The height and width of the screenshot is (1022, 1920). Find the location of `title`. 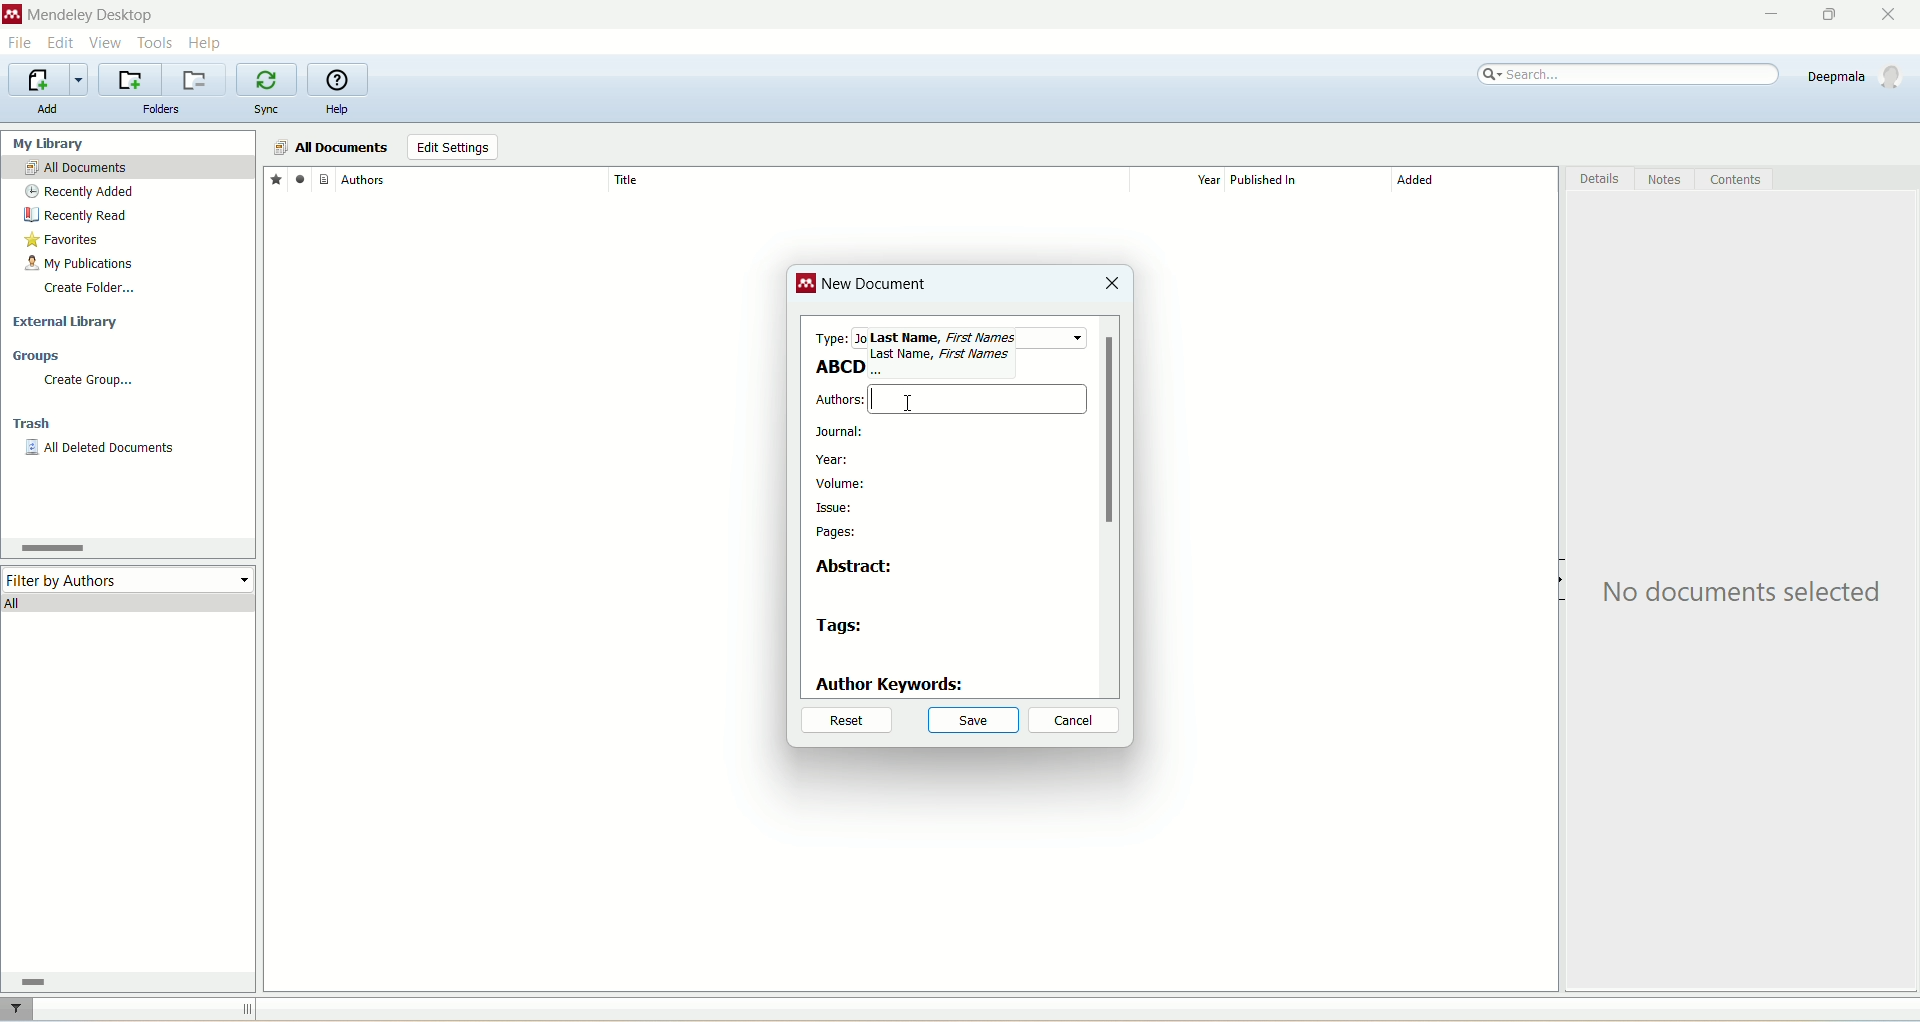

title is located at coordinates (867, 179).